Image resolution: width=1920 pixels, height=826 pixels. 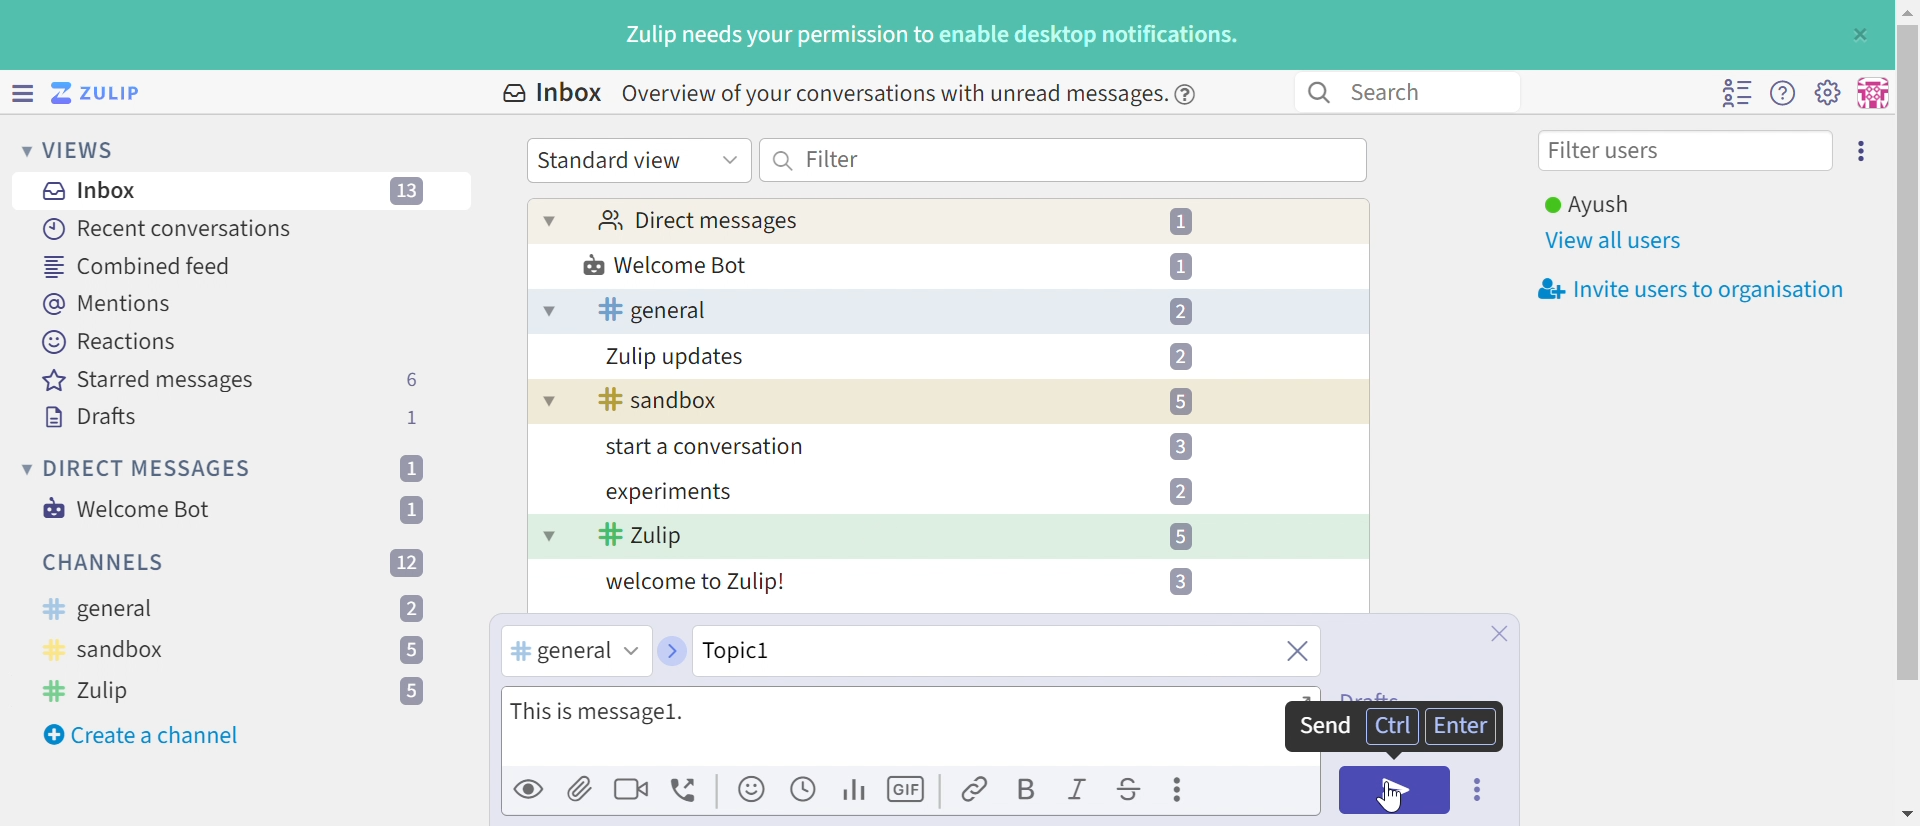 What do you see at coordinates (1736, 93) in the screenshot?
I see `Hide user list` at bounding box center [1736, 93].